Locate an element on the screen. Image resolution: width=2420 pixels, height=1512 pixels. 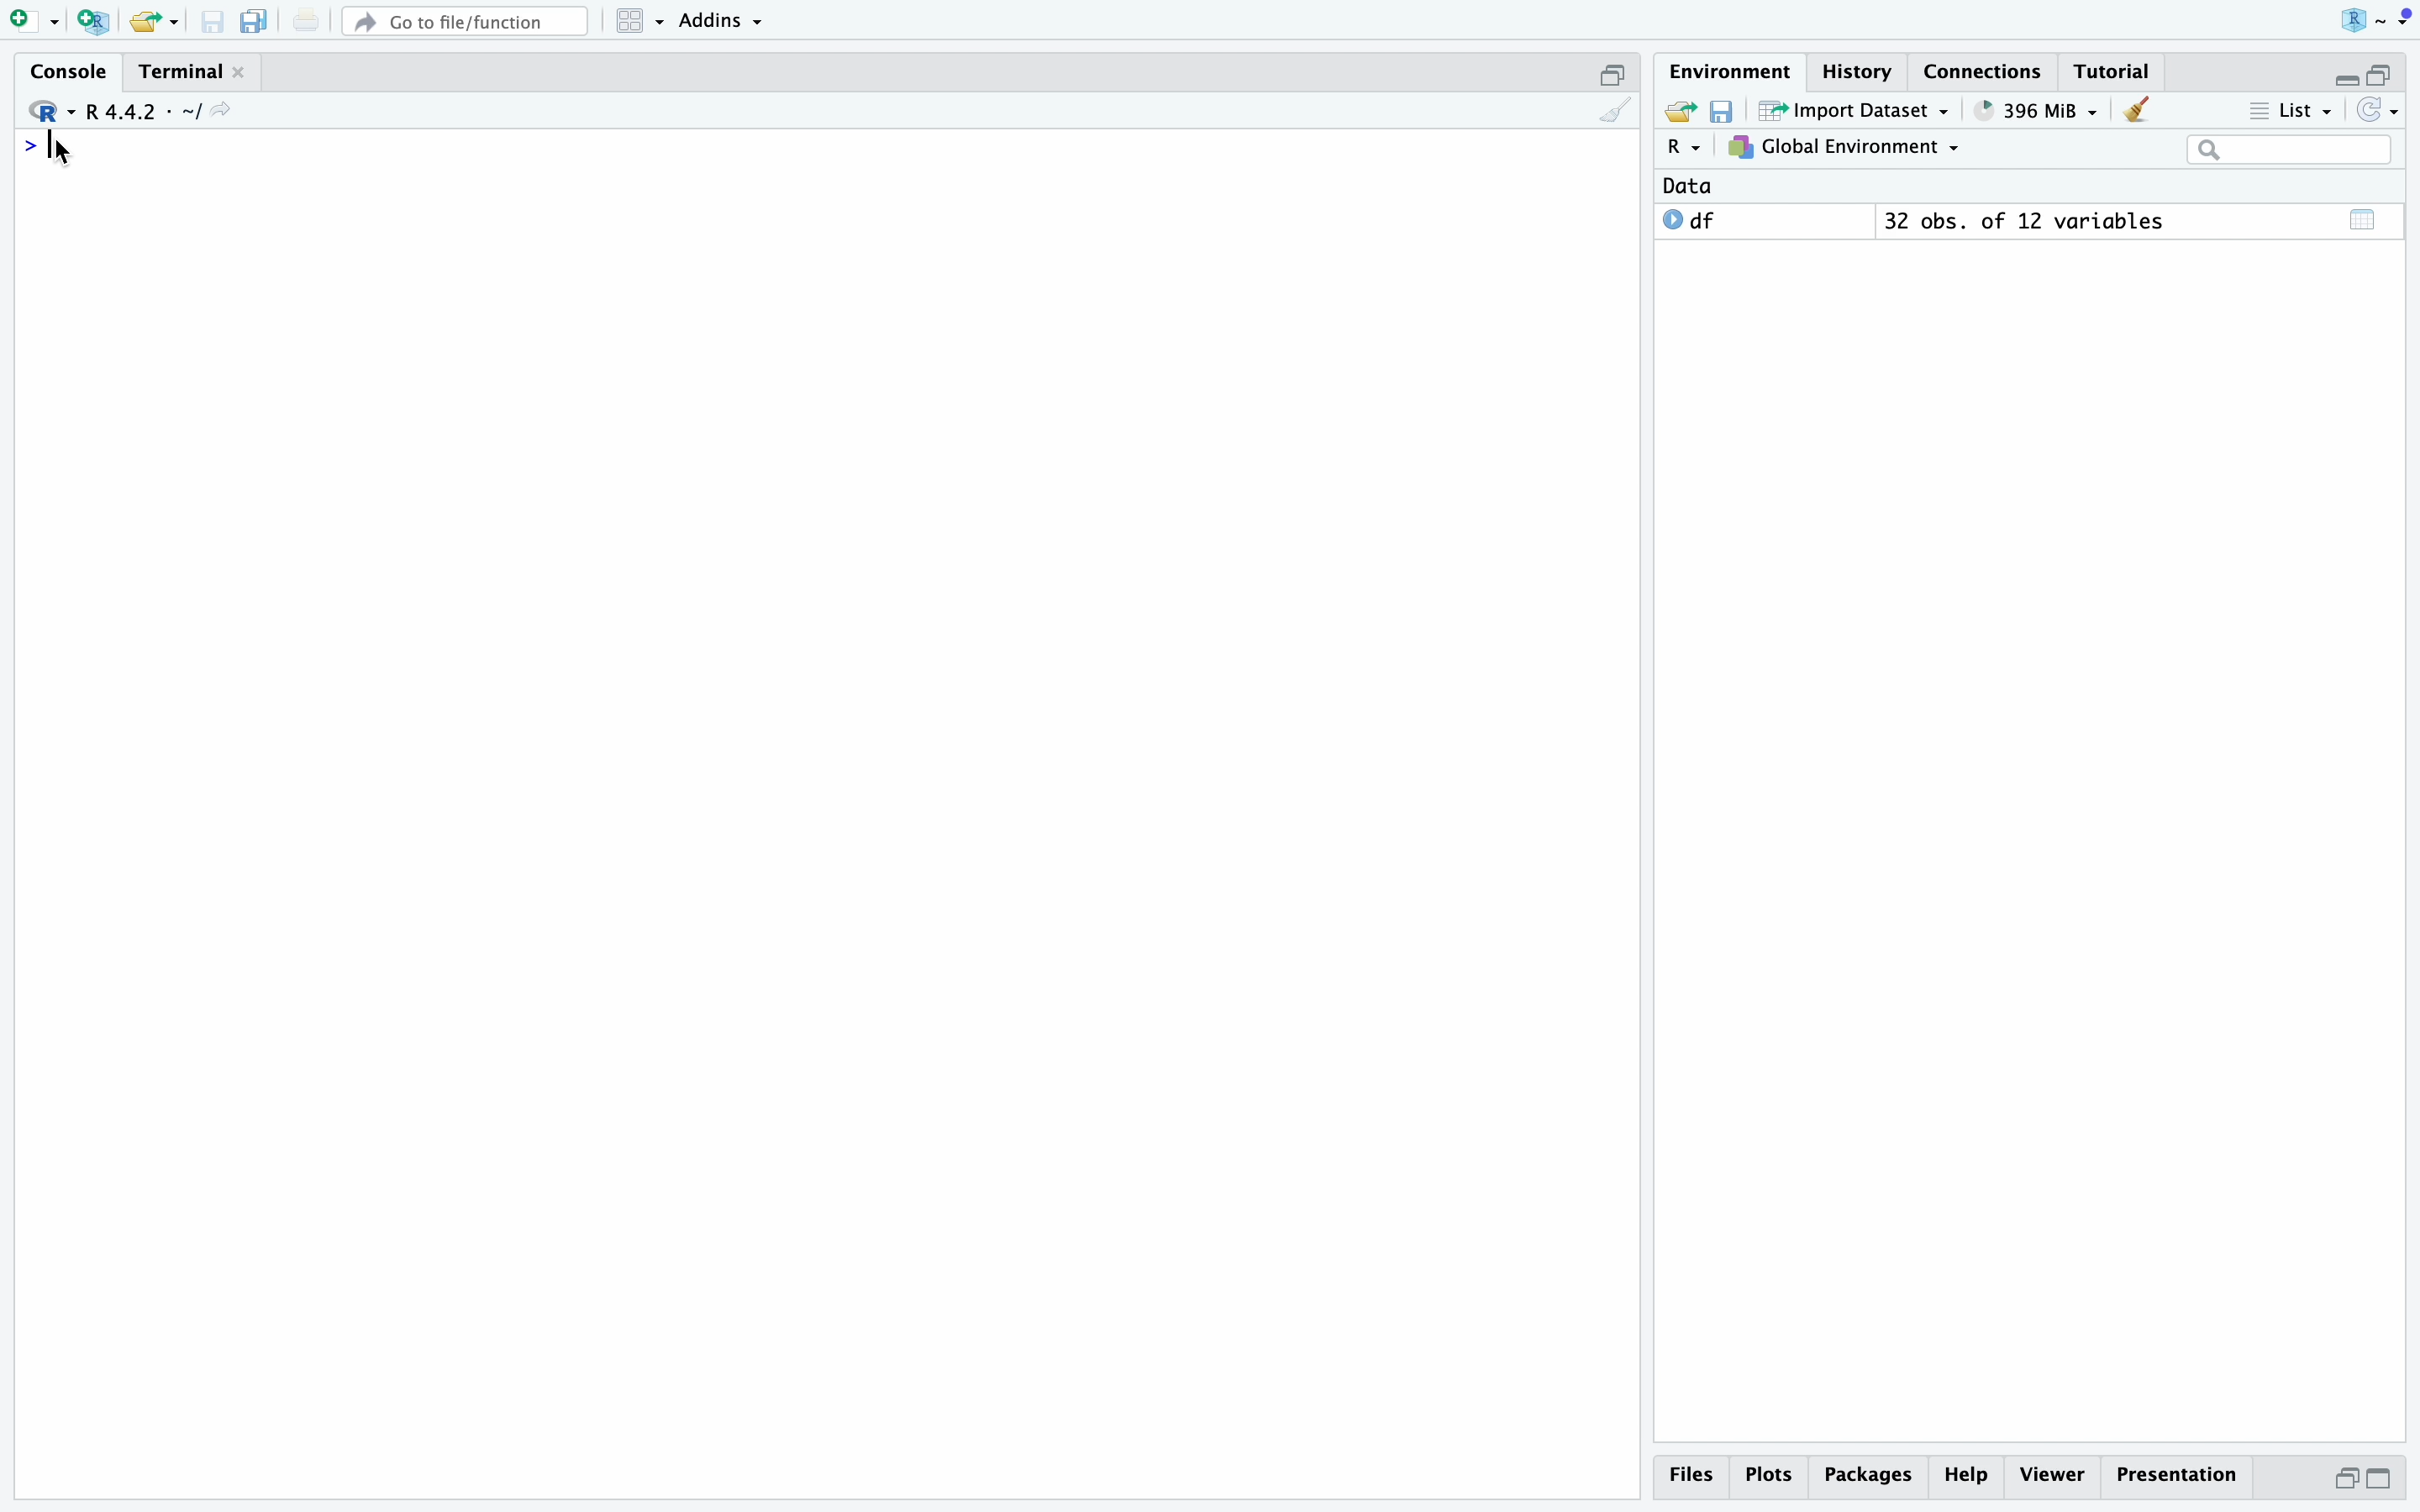
table view is located at coordinates (2362, 219).